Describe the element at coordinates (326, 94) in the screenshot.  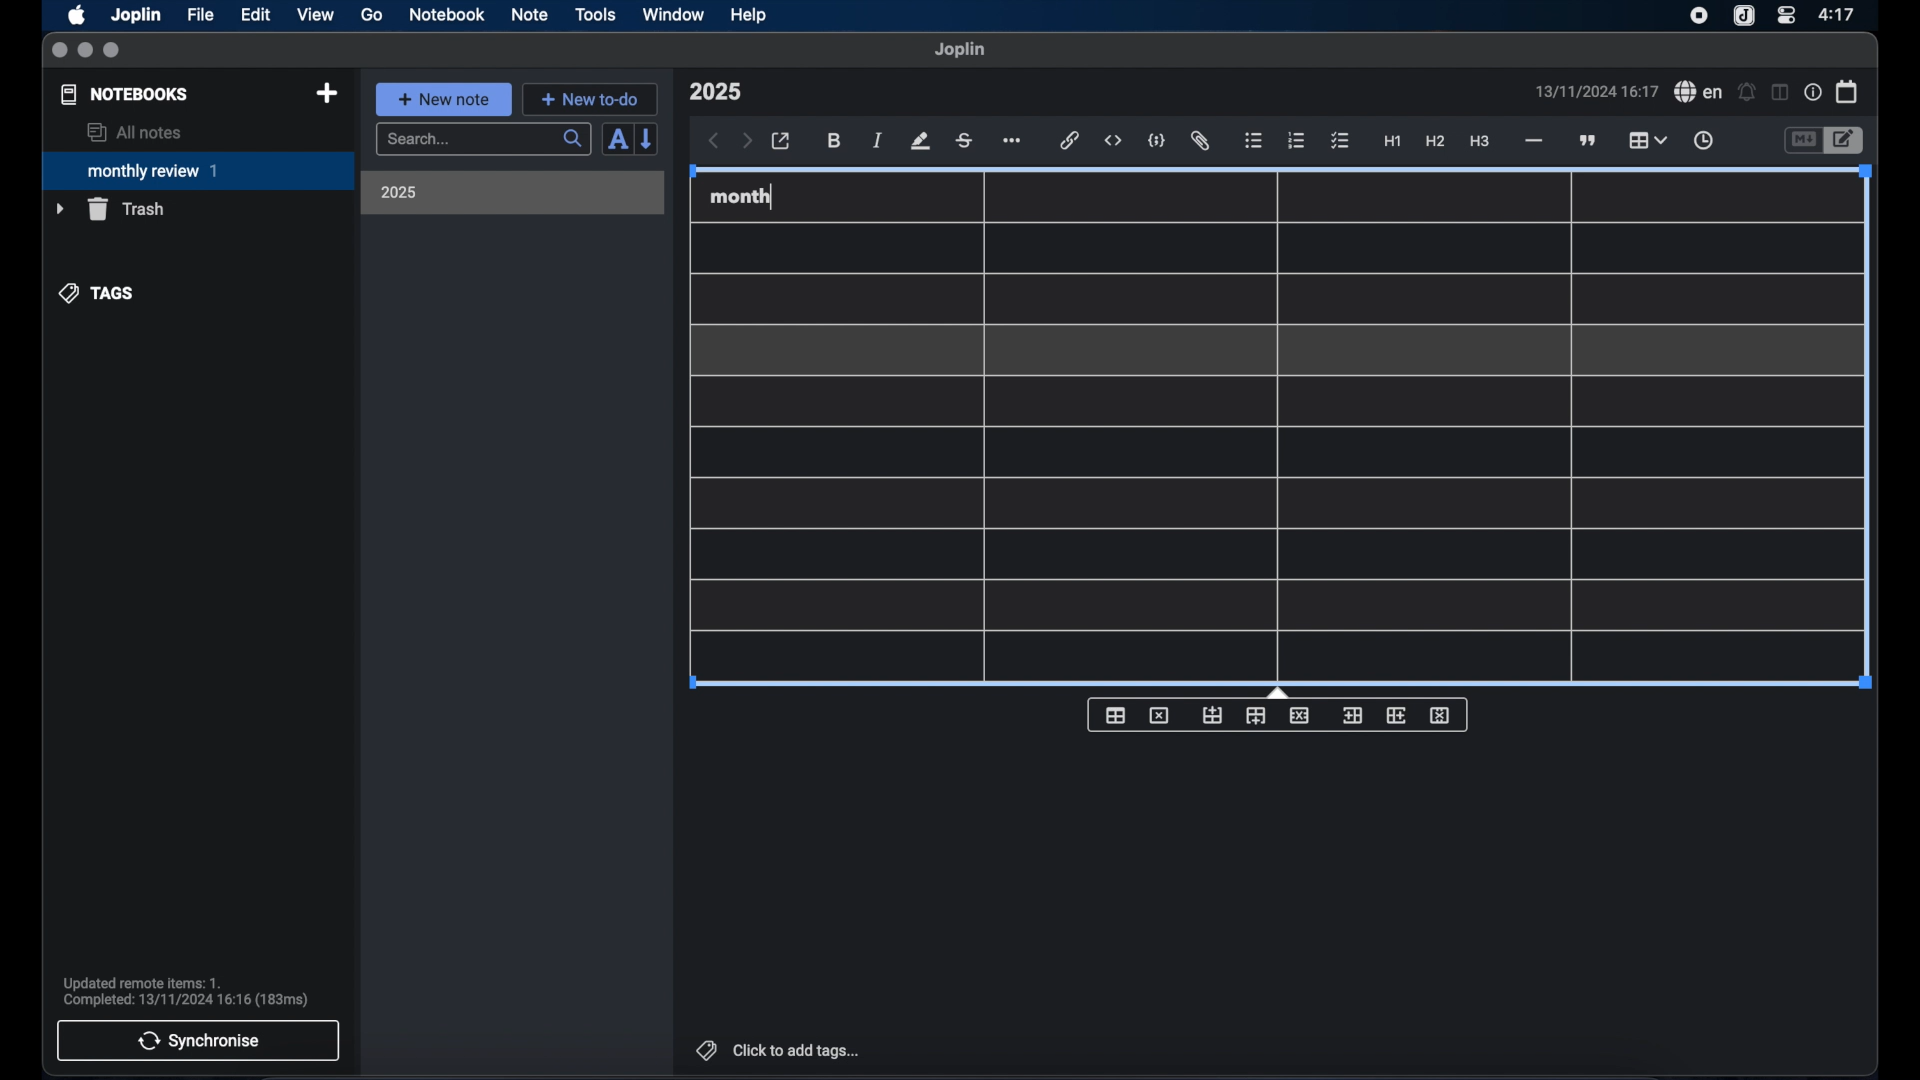
I see `new notebook` at that location.